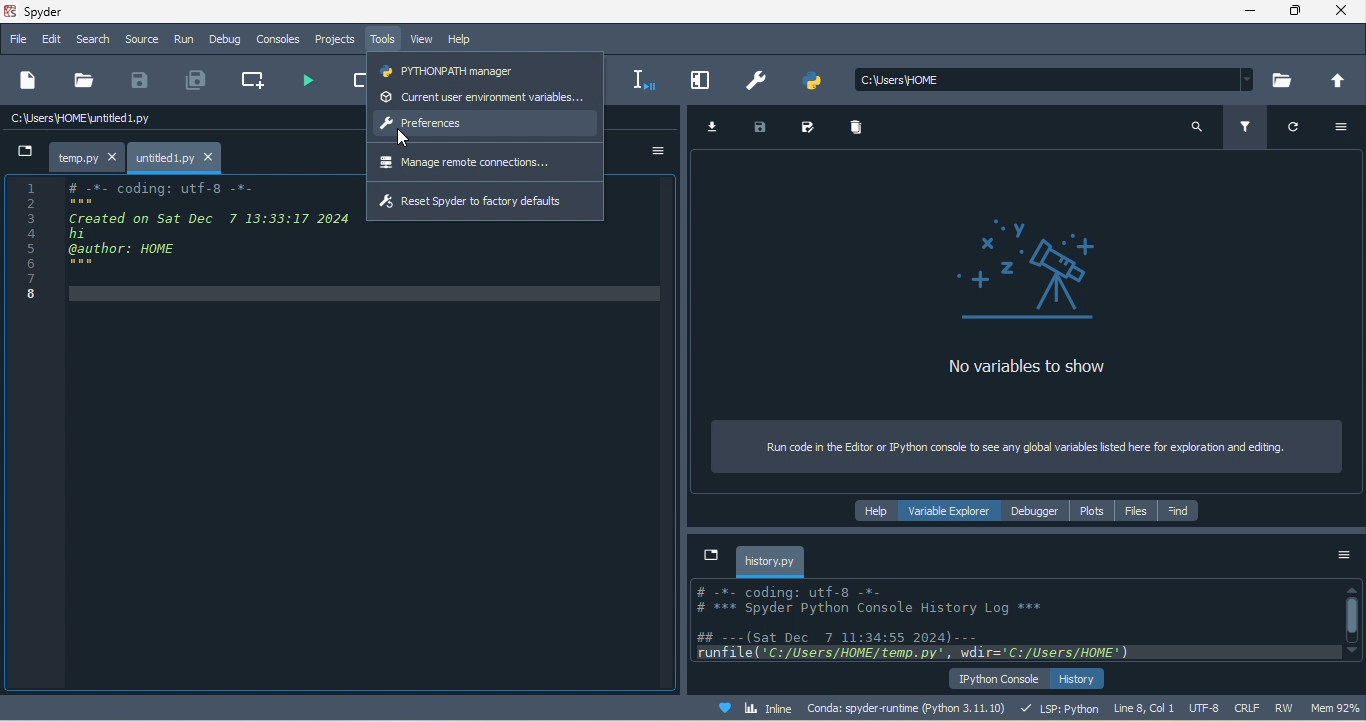  What do you see at coordinates (1037, 511) in the screenshot?
I see `debugger` at bounding box center [1037, 511].